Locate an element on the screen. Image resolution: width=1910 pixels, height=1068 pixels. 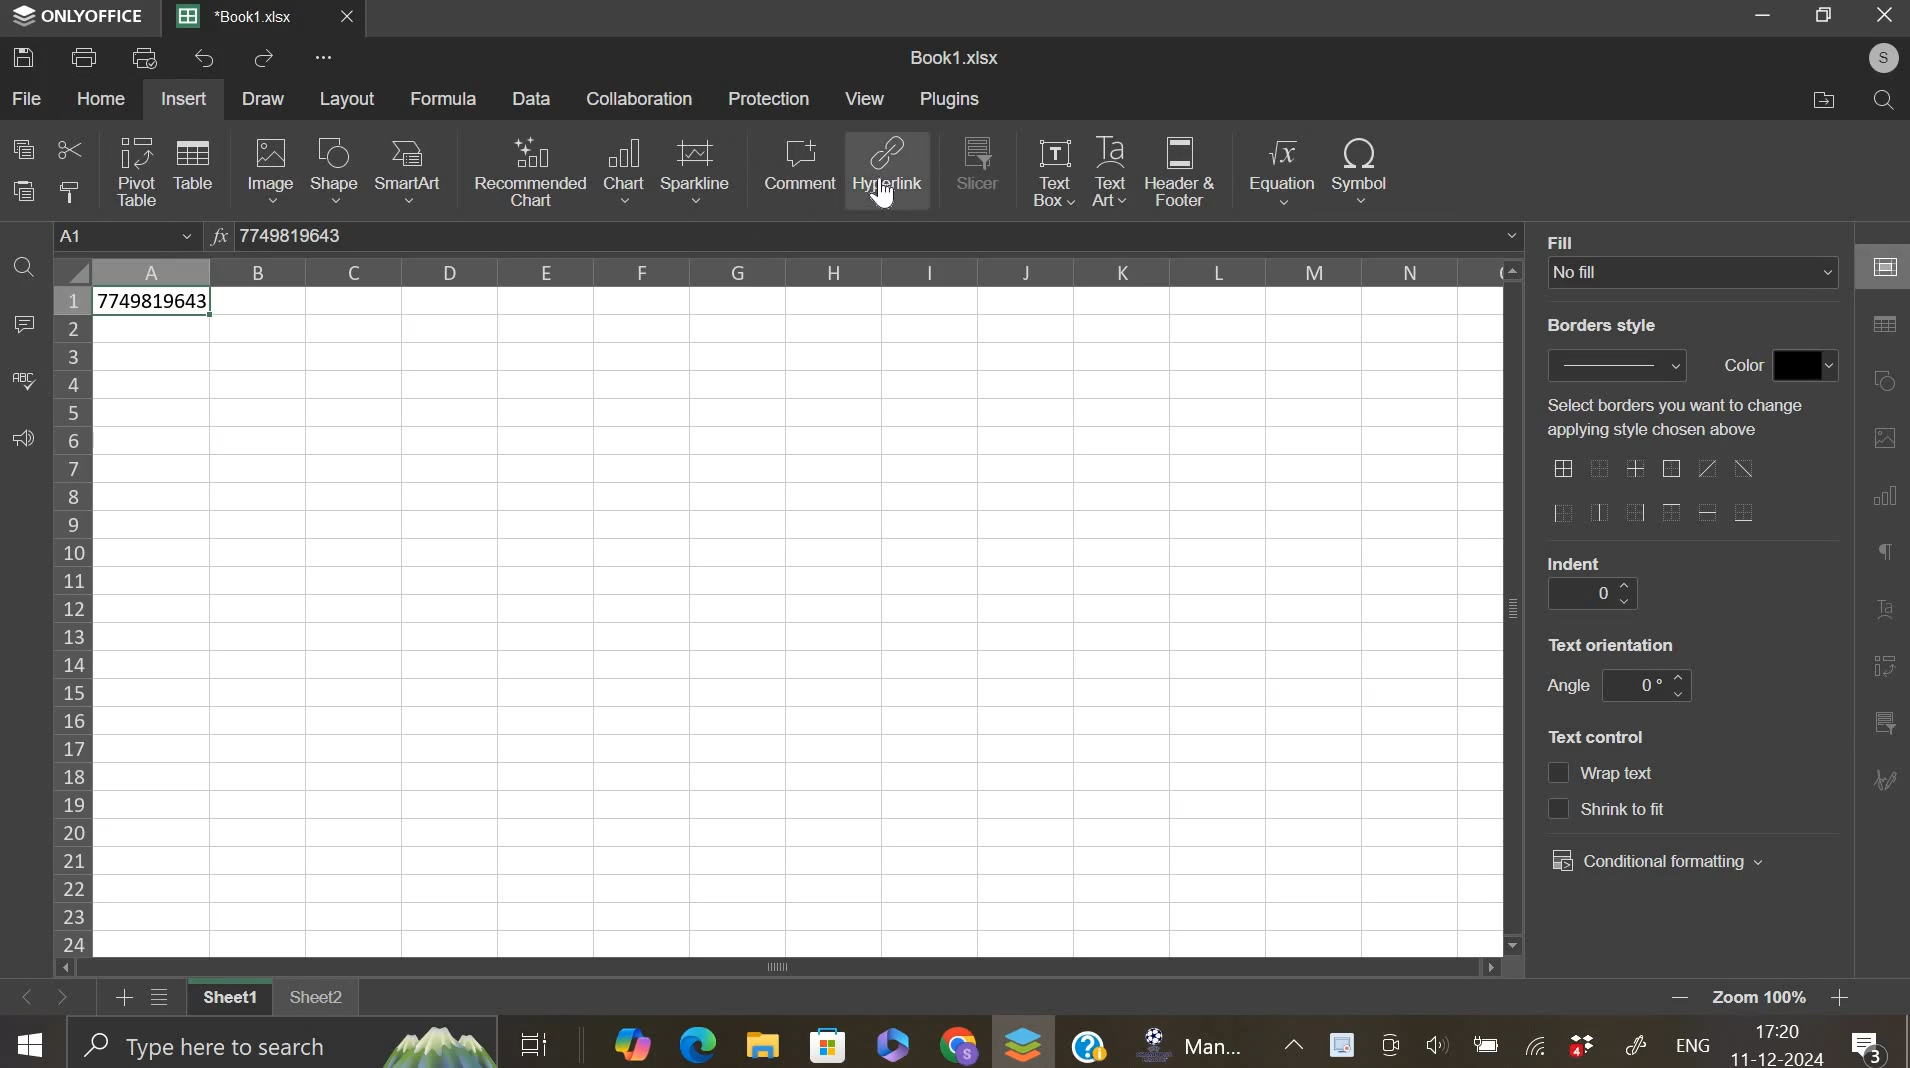
close is located at coordinates (358, 21).